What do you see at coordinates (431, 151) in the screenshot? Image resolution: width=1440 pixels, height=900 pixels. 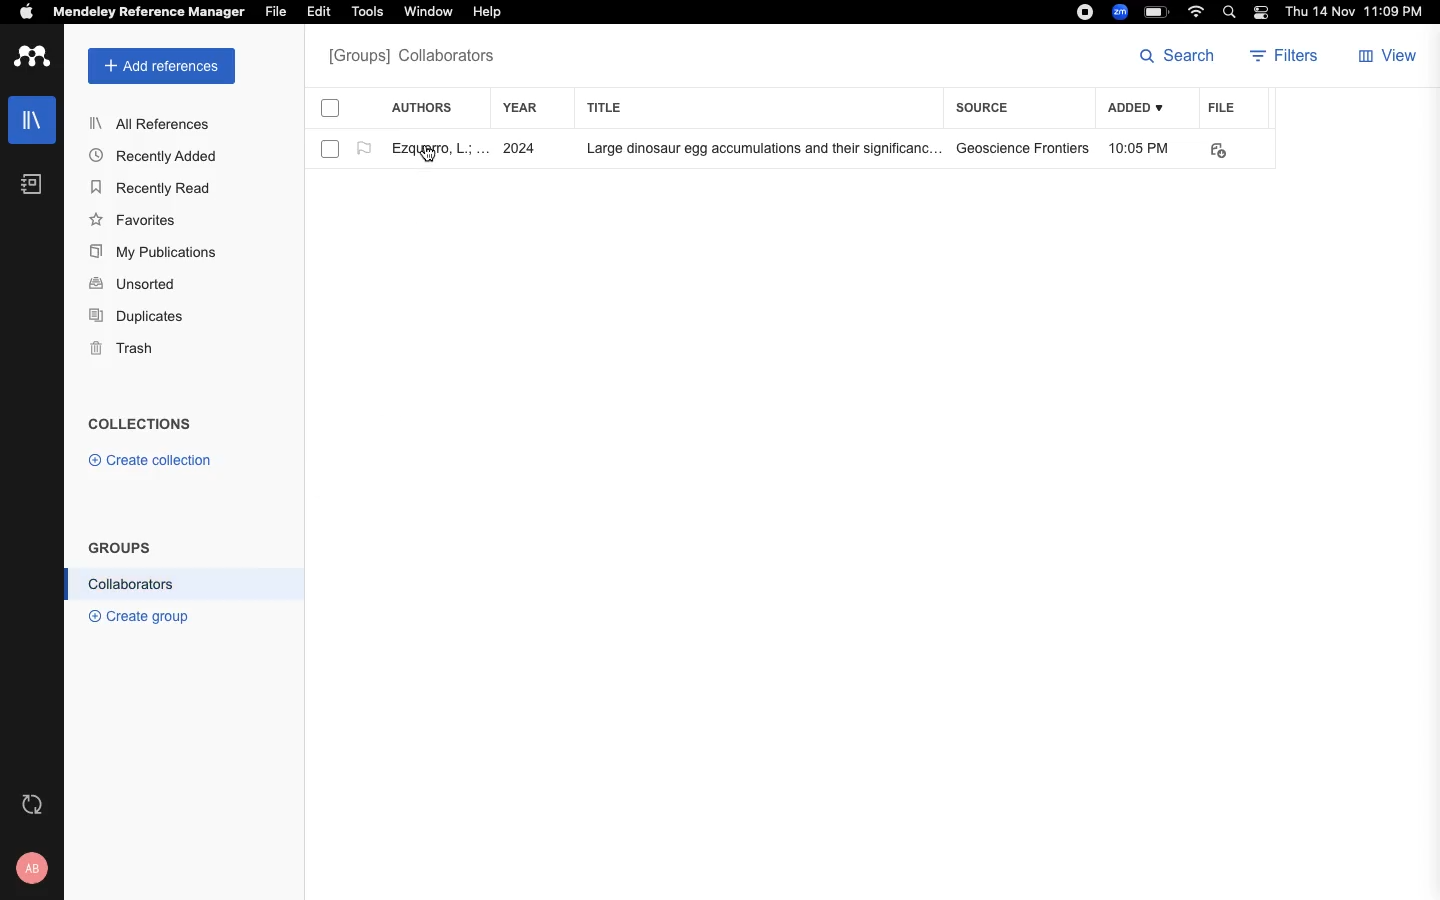 I see `author` at bounding box center [431, 151].